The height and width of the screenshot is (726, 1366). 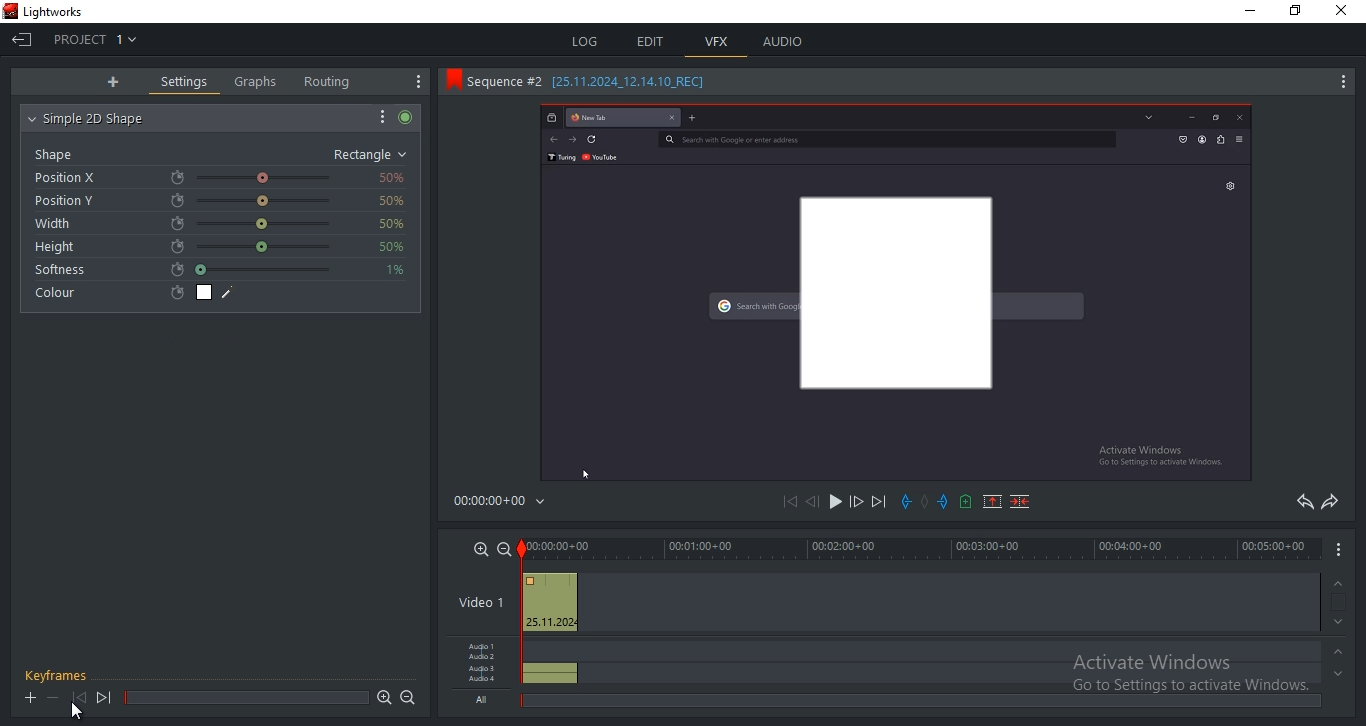 What do you see at coordinates (79, 709) in the screenshot?
I see `cursor` at bounding box center [79, 709].